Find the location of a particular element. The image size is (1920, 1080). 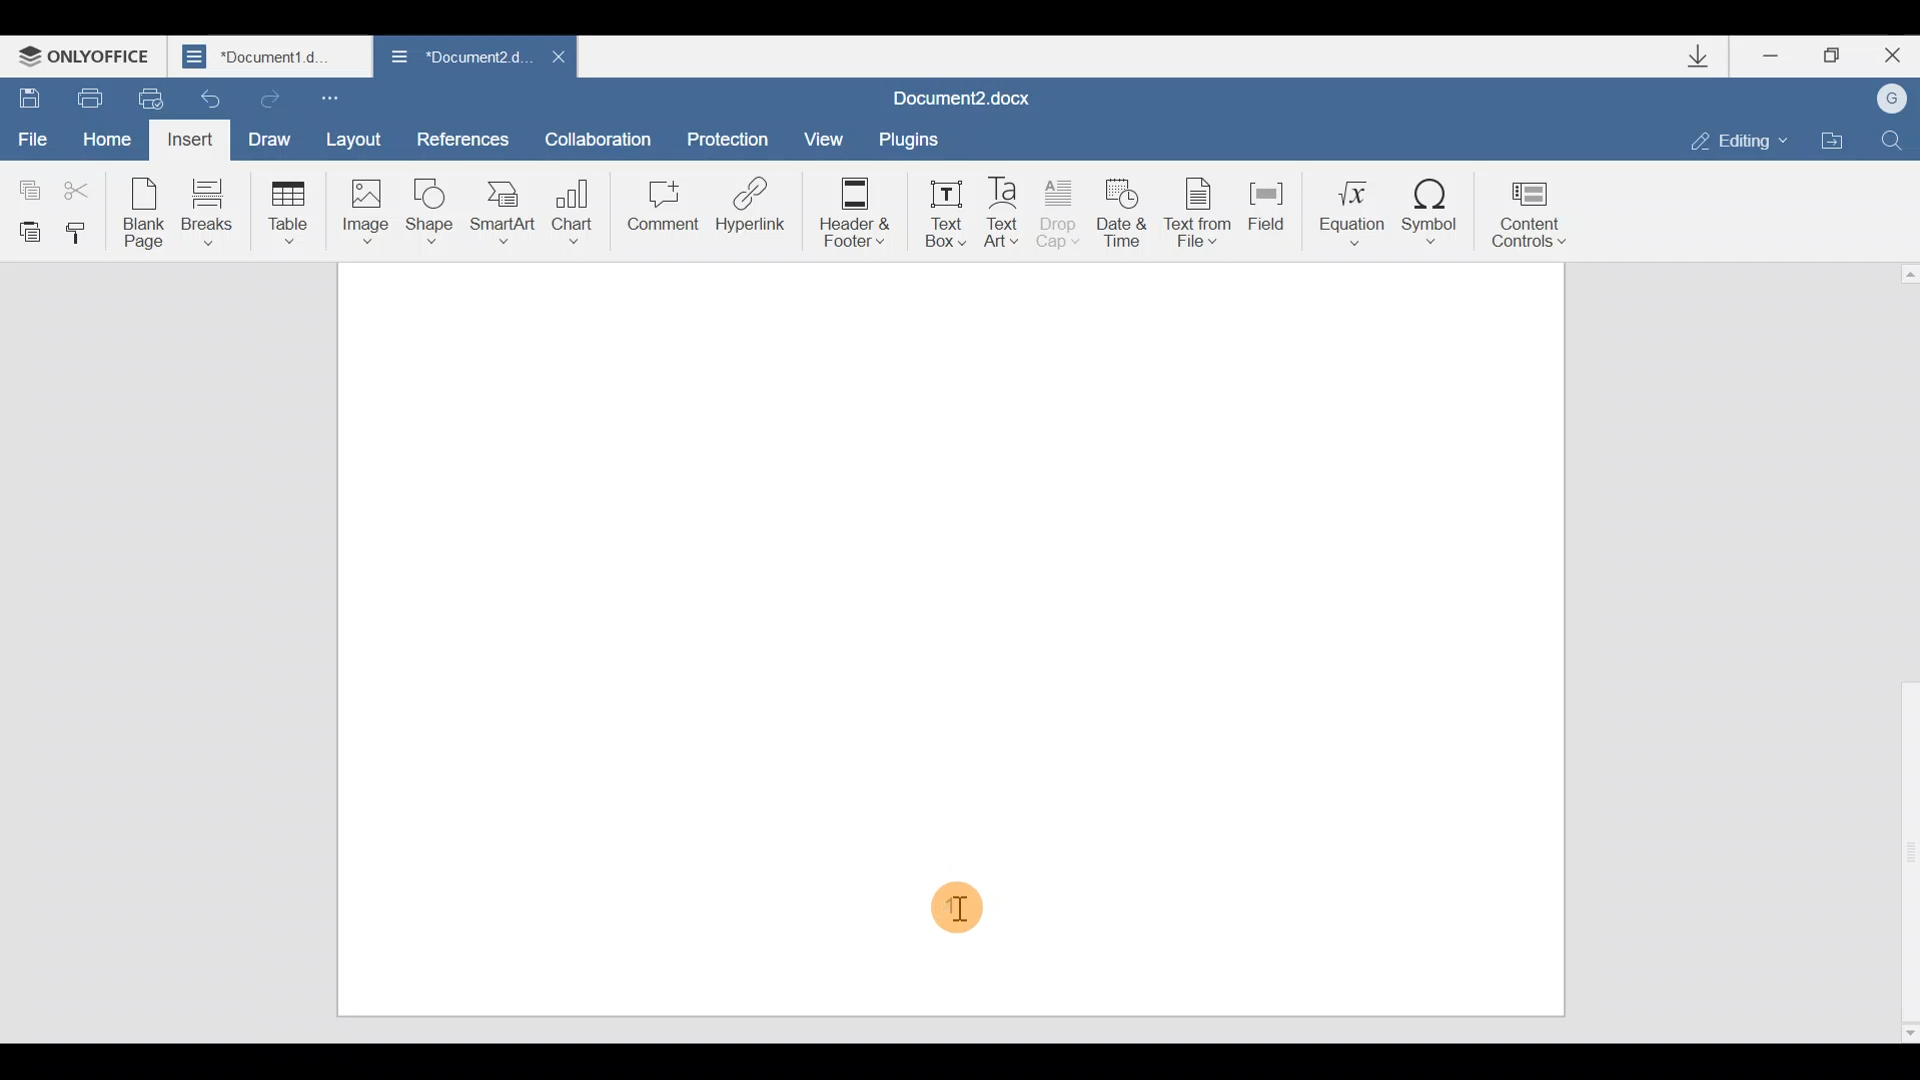

ONLYOFFICE is located at coordinates (90, 52).